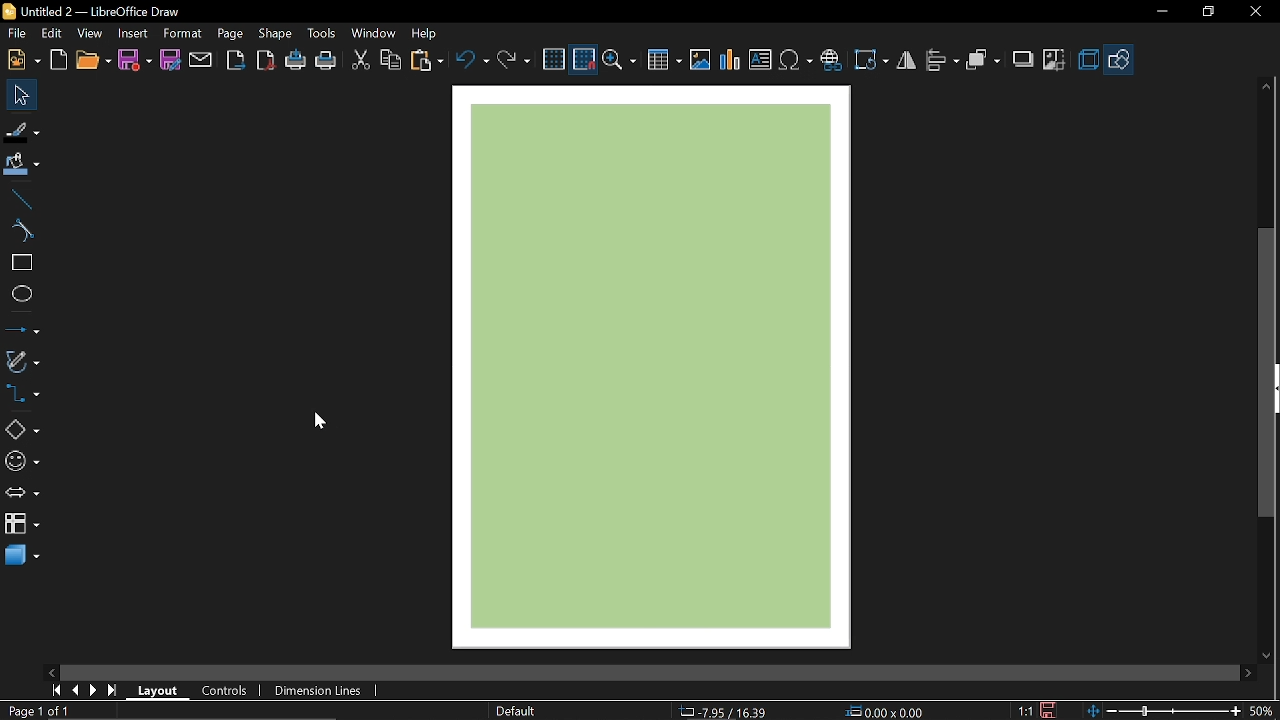 This screenshot has height=720, width=1280. Describe the element at coordinates (701, 61) in the screenshot. I see `Insert Image` at that location.